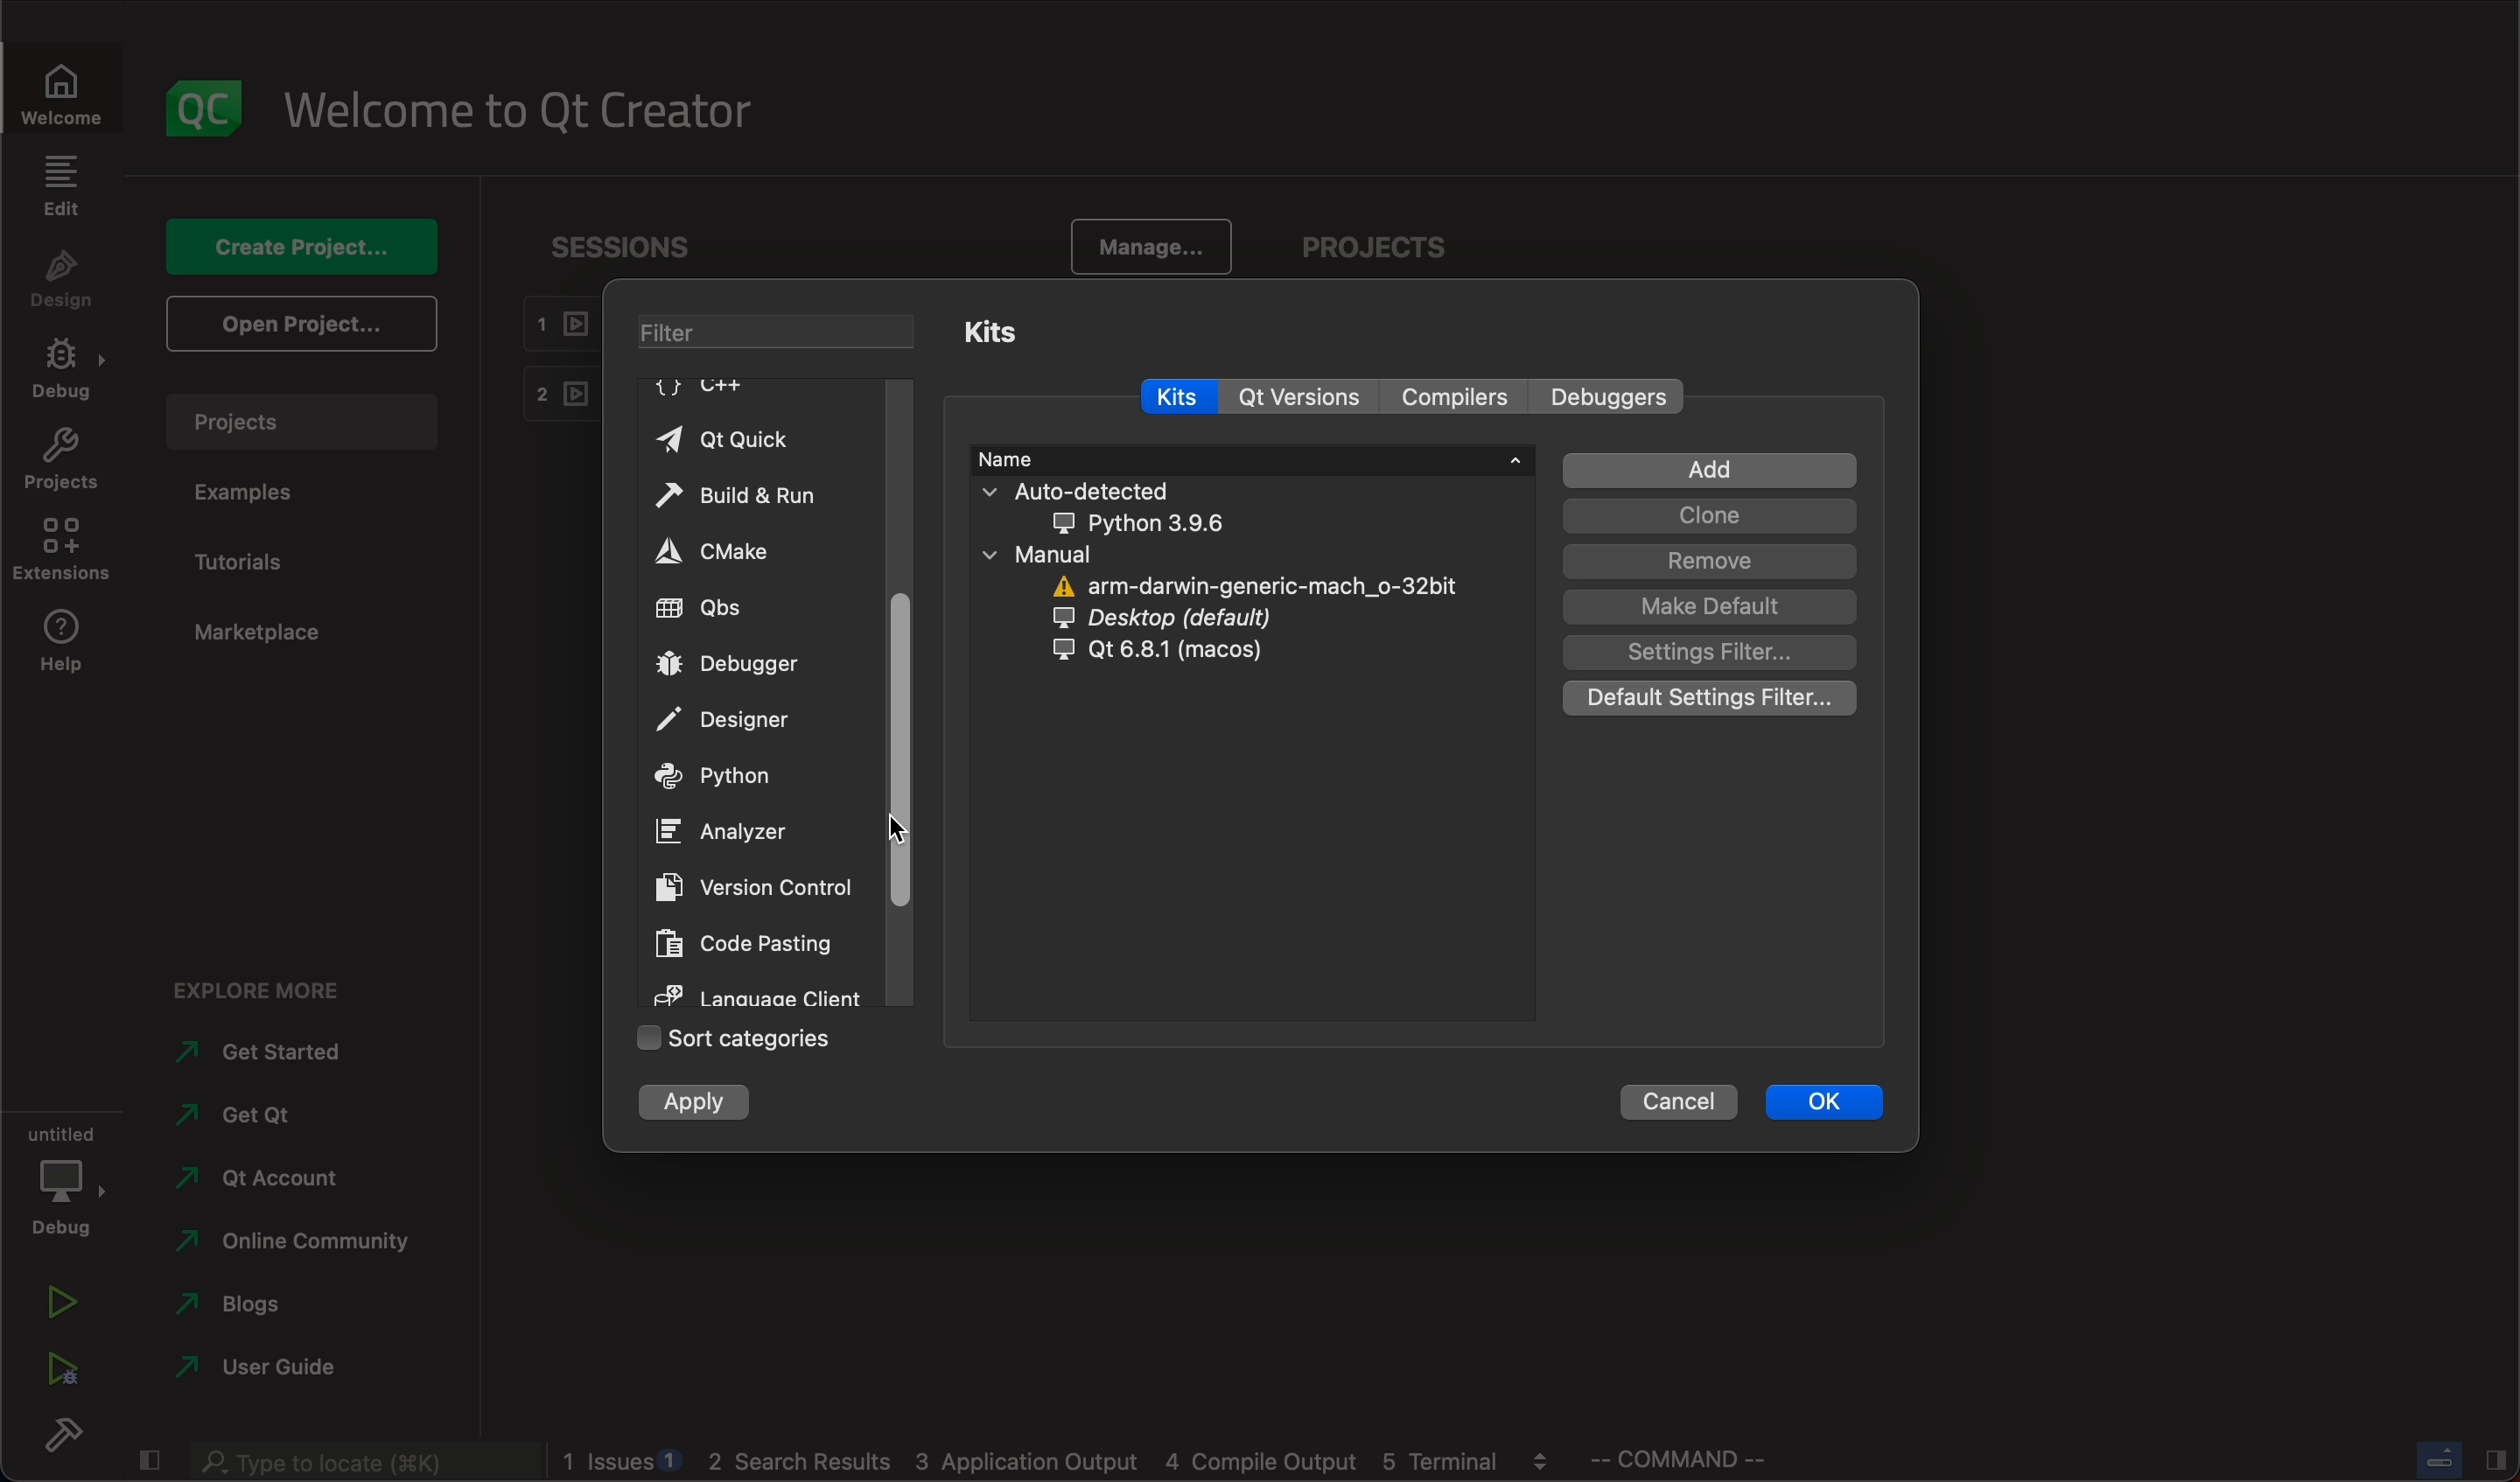 The image size is (2520, 1482). Describe the element at coordinates (720, 549) in the screenshot. I see `cmake` at that location.